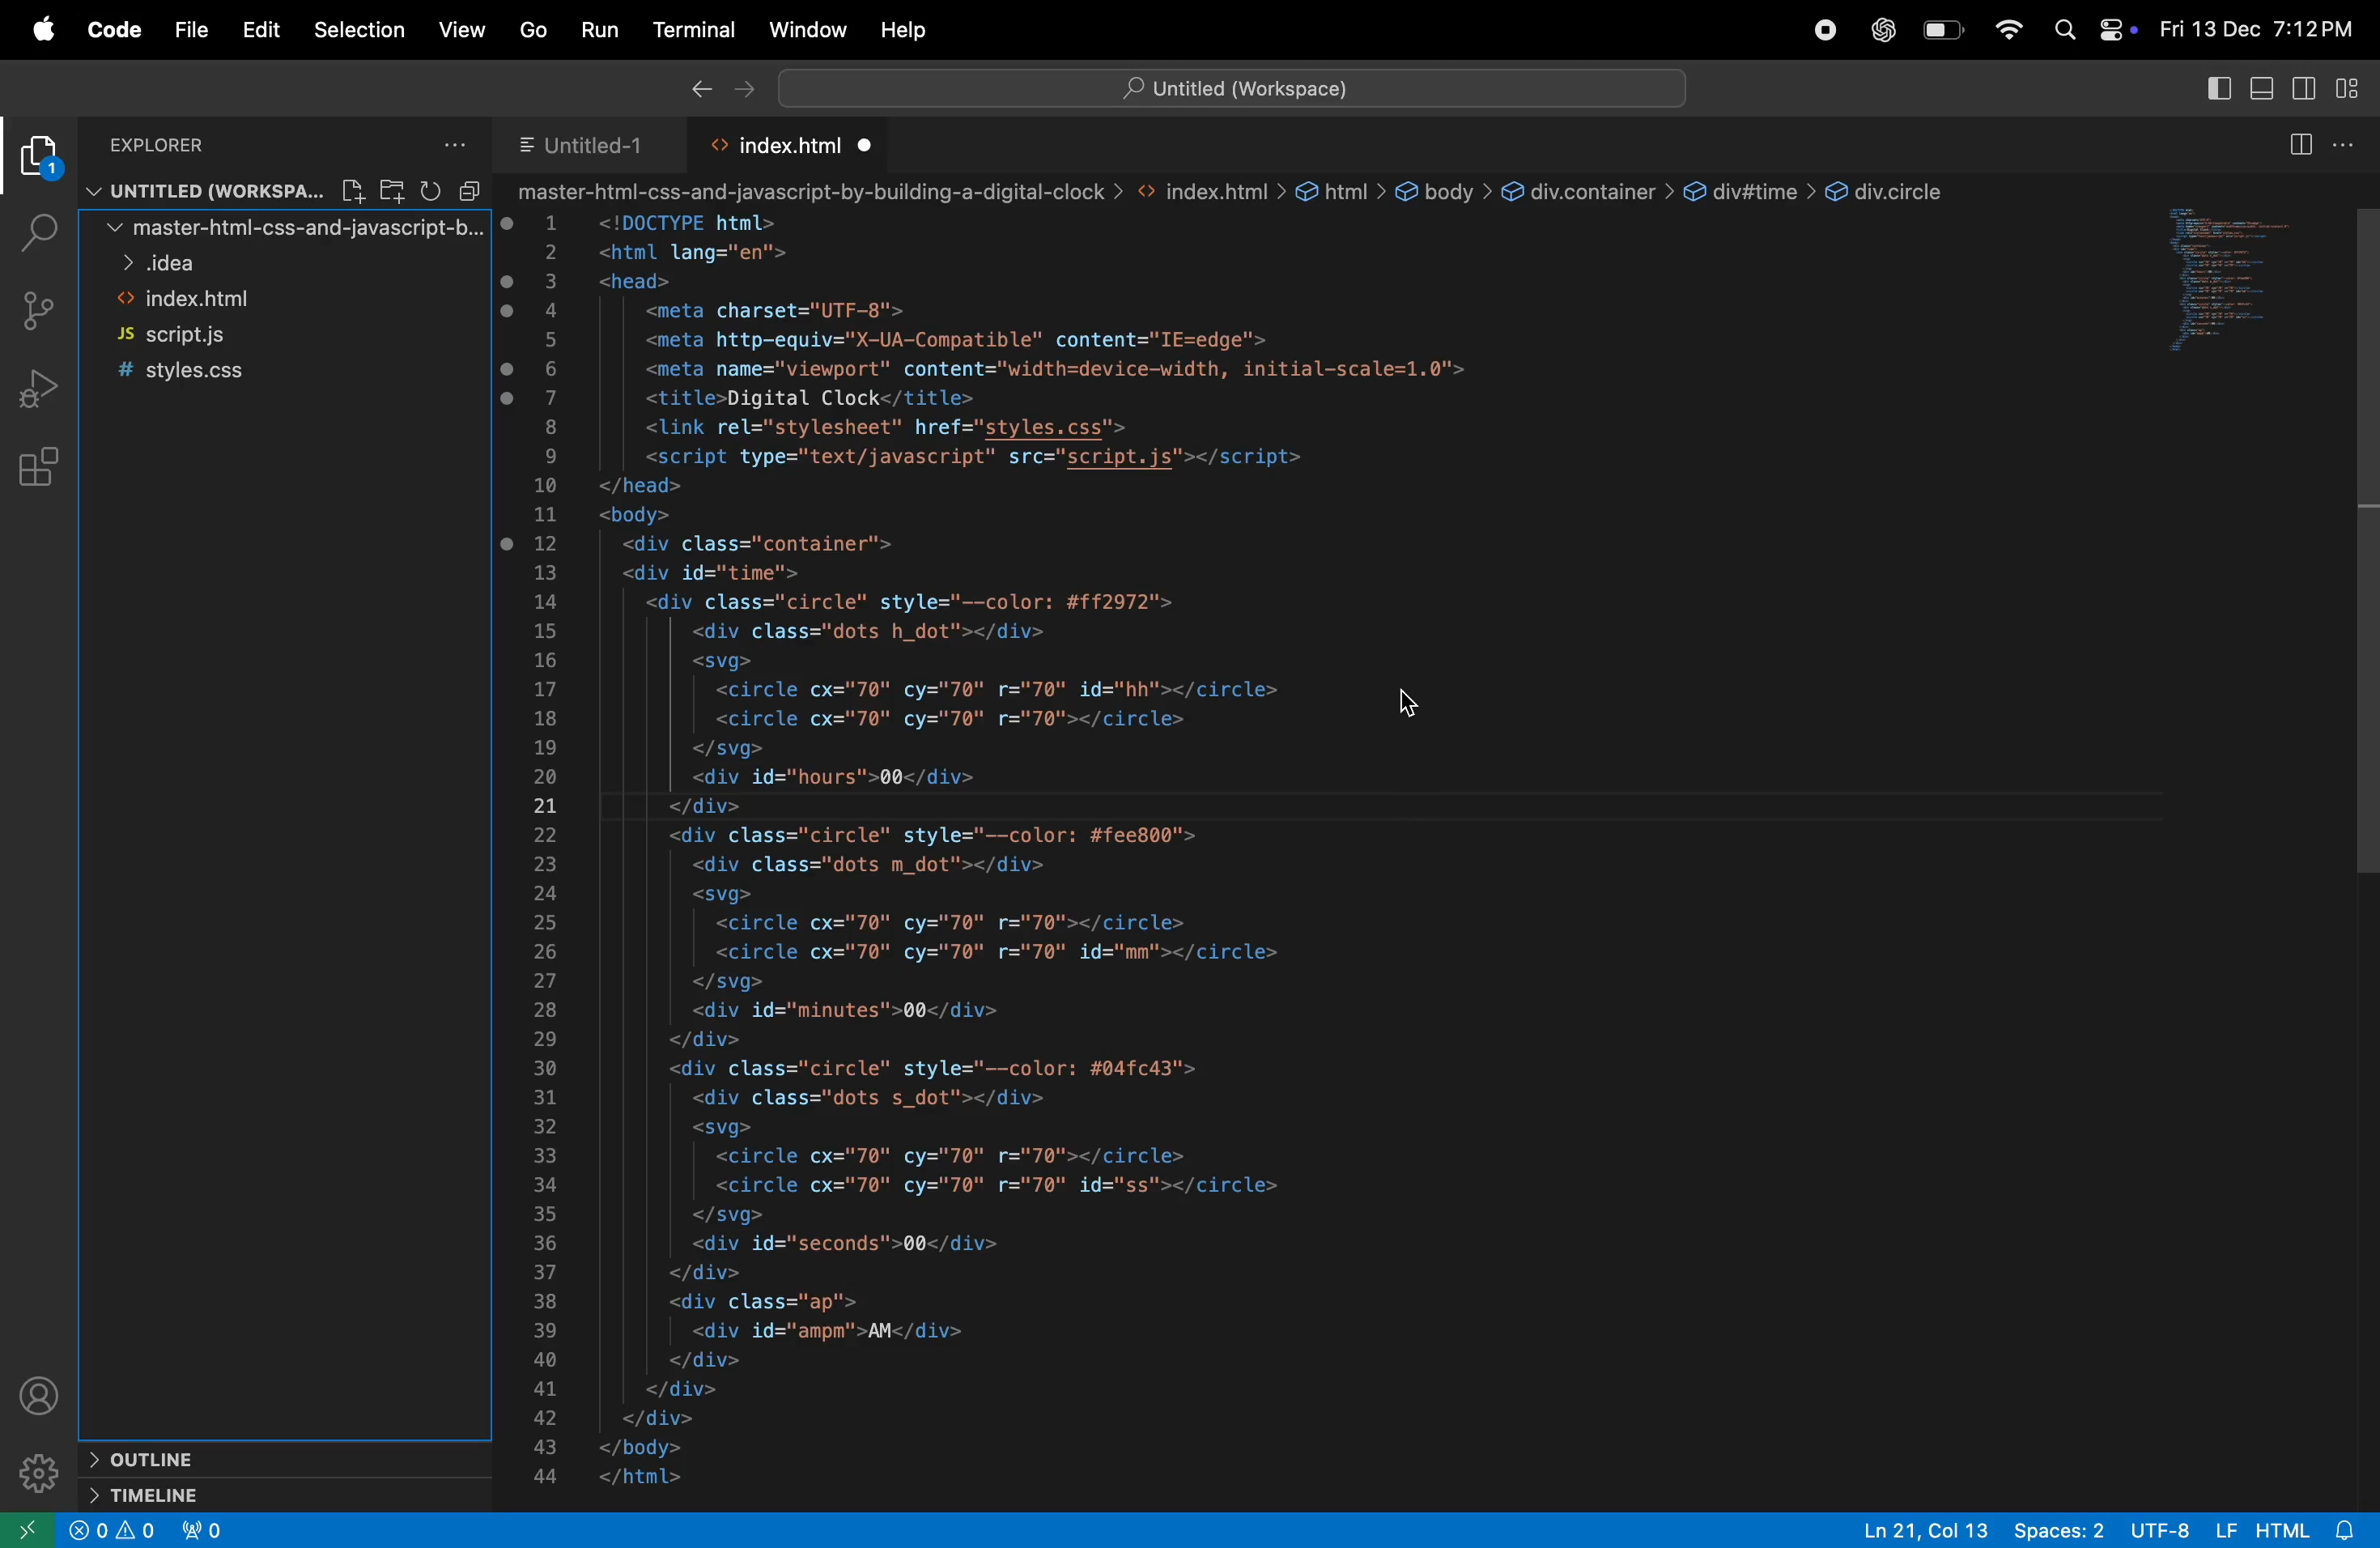  Describe the element at coordinates (798, 145) in the screenshot. I see `index.html tab` at that location.